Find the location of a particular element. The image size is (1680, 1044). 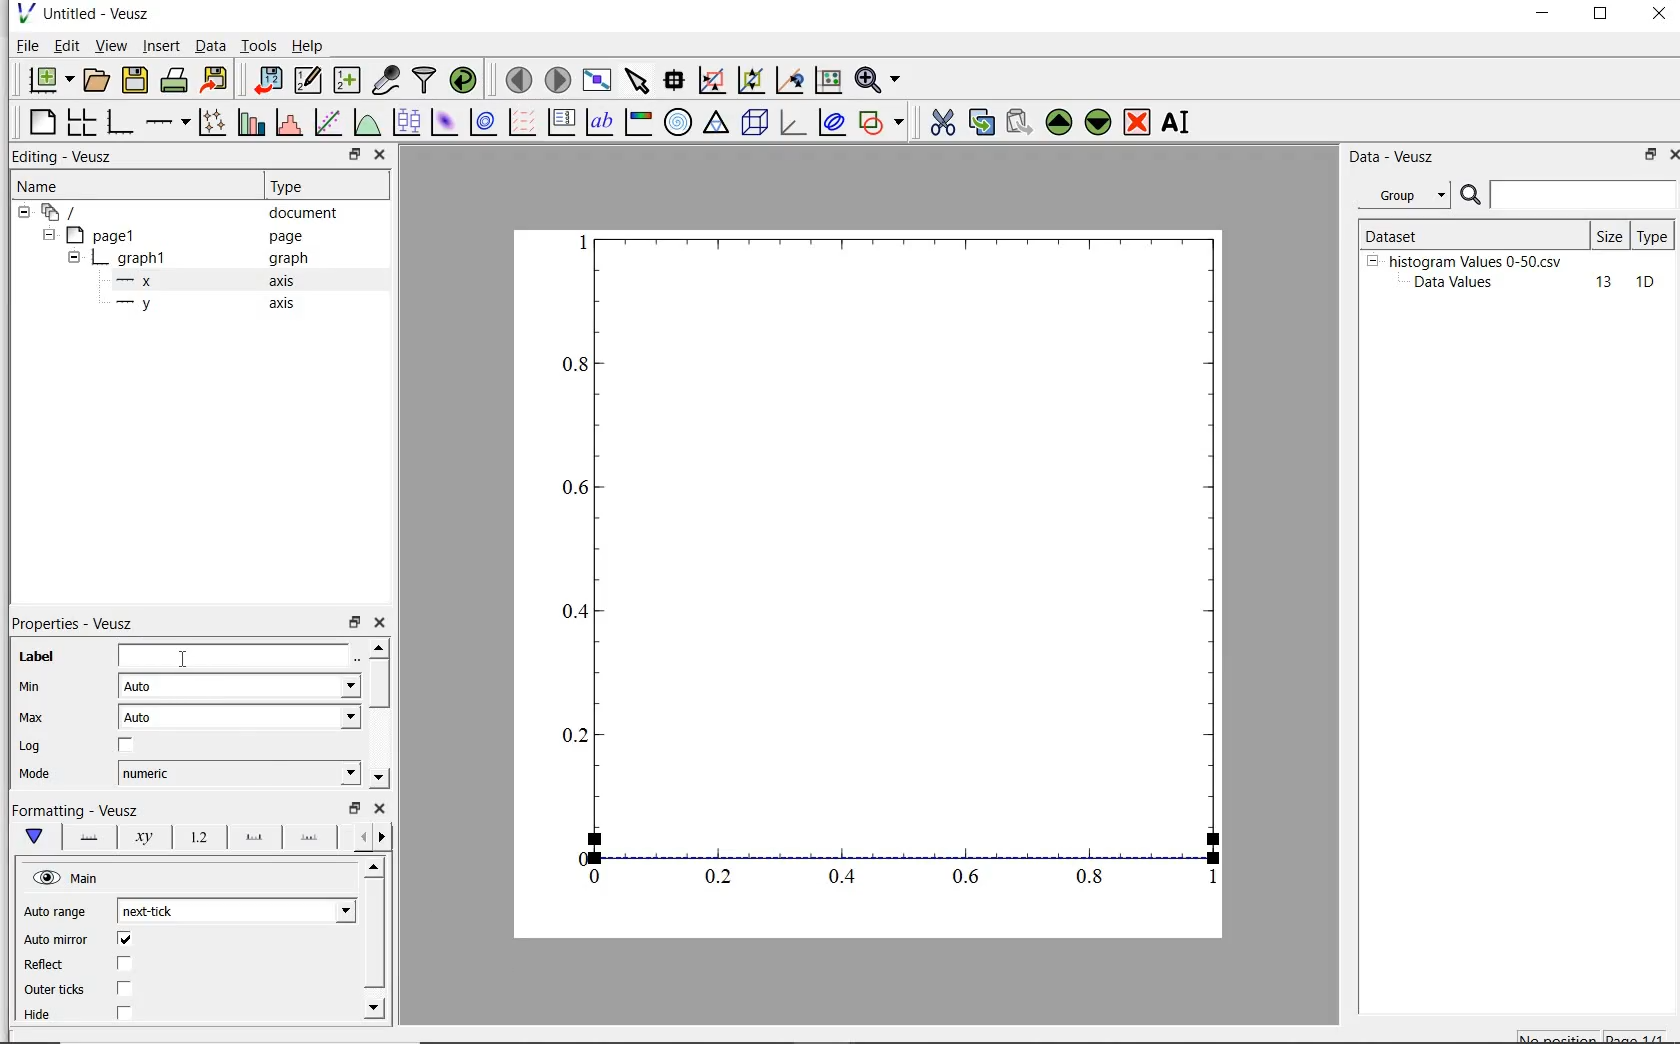

click or draw a rectangle to zoom on graph axes is located at coordinates (750, 81).